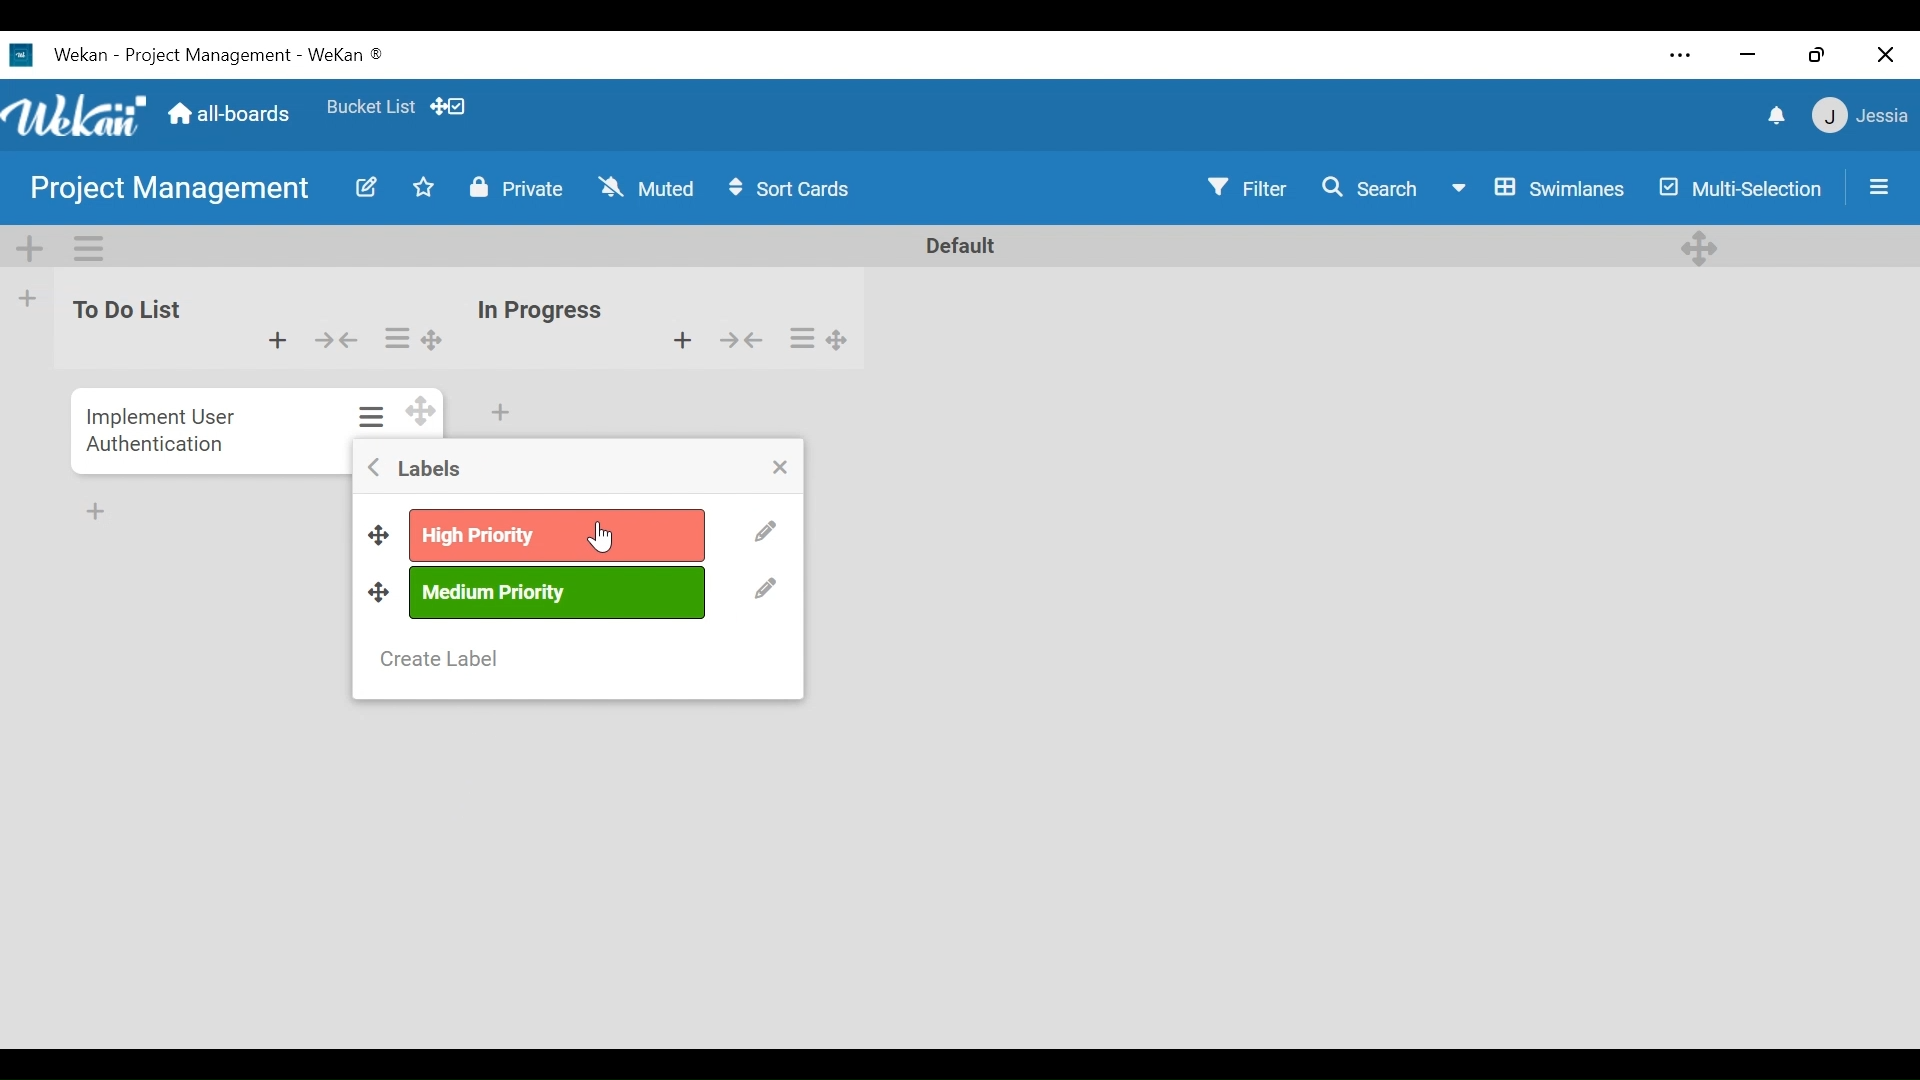 The image size is (1920, 1080). Describe the element at coordinates (372, 415) in the screenshot. I see `card actions` at that location.